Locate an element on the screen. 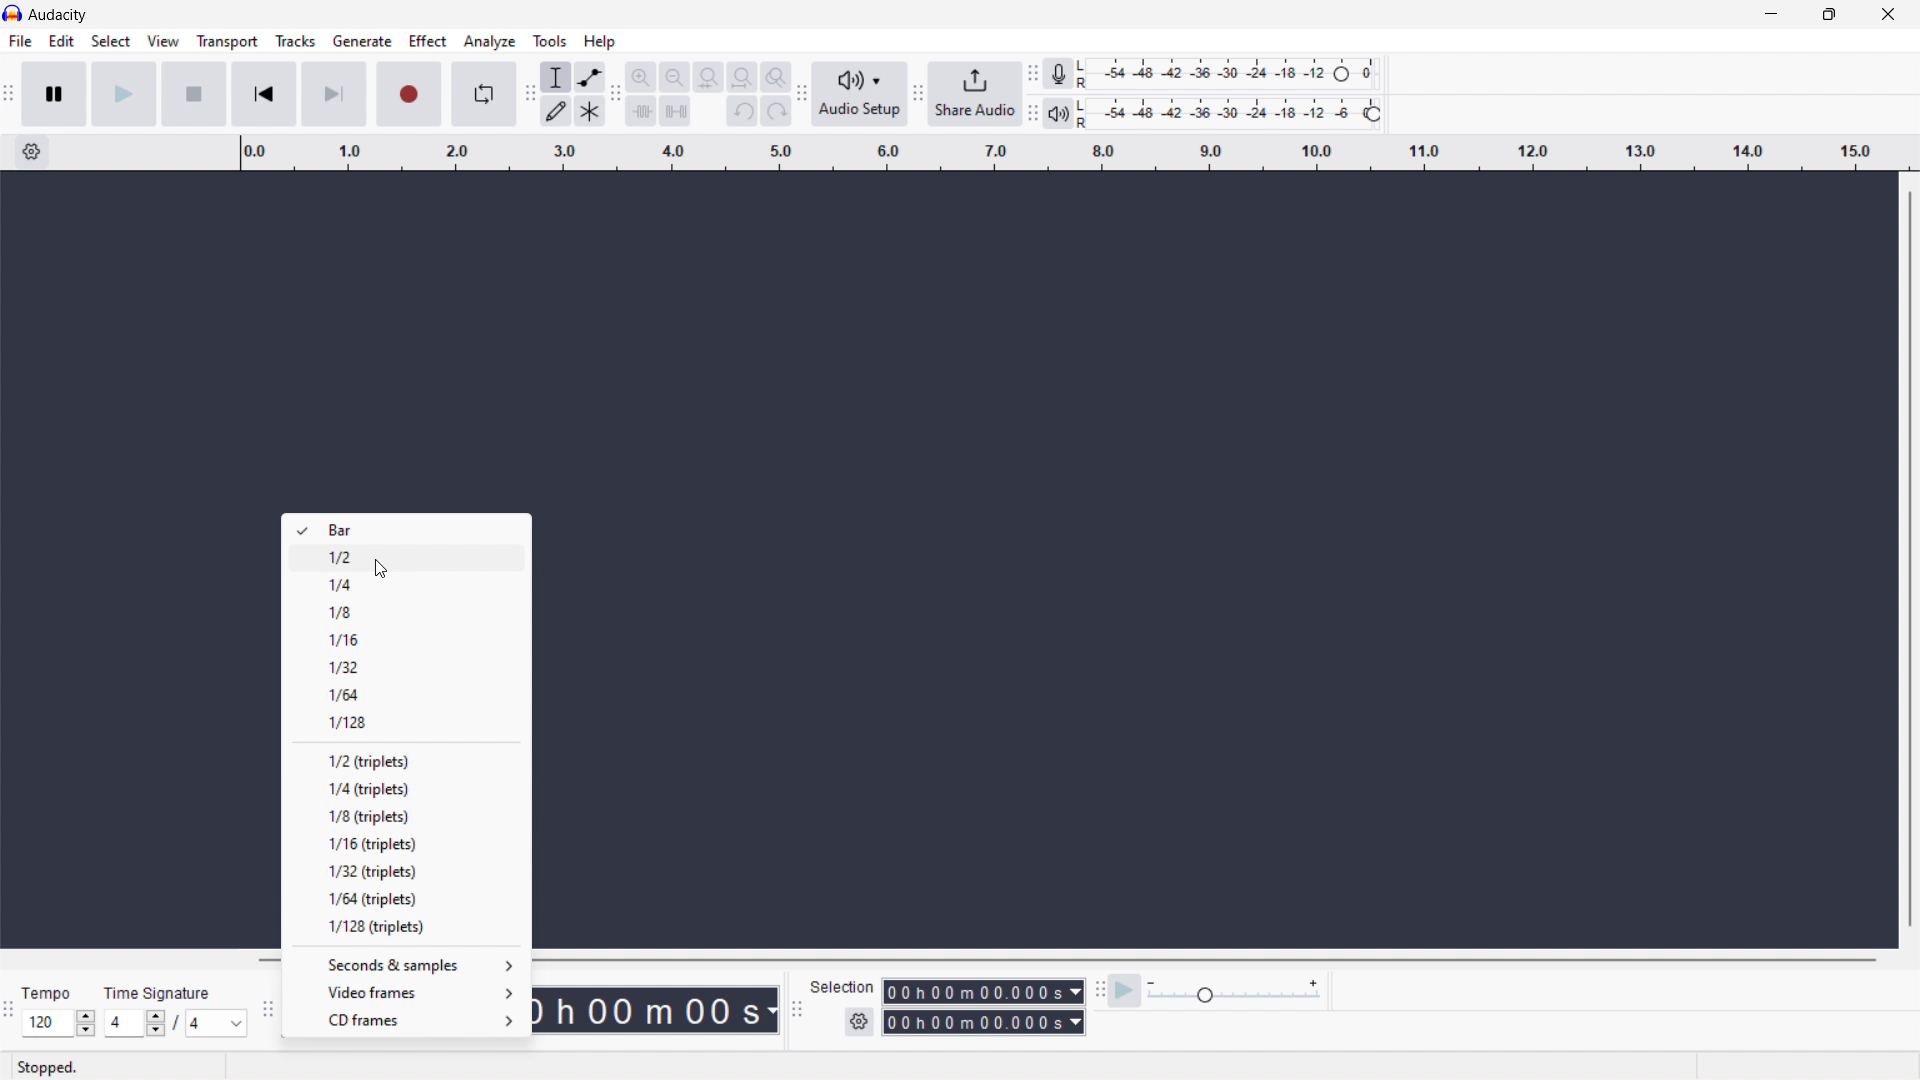 The height and width of the screenshot is (1080, 1920). 1/4 is located at coordinates (407, 583).